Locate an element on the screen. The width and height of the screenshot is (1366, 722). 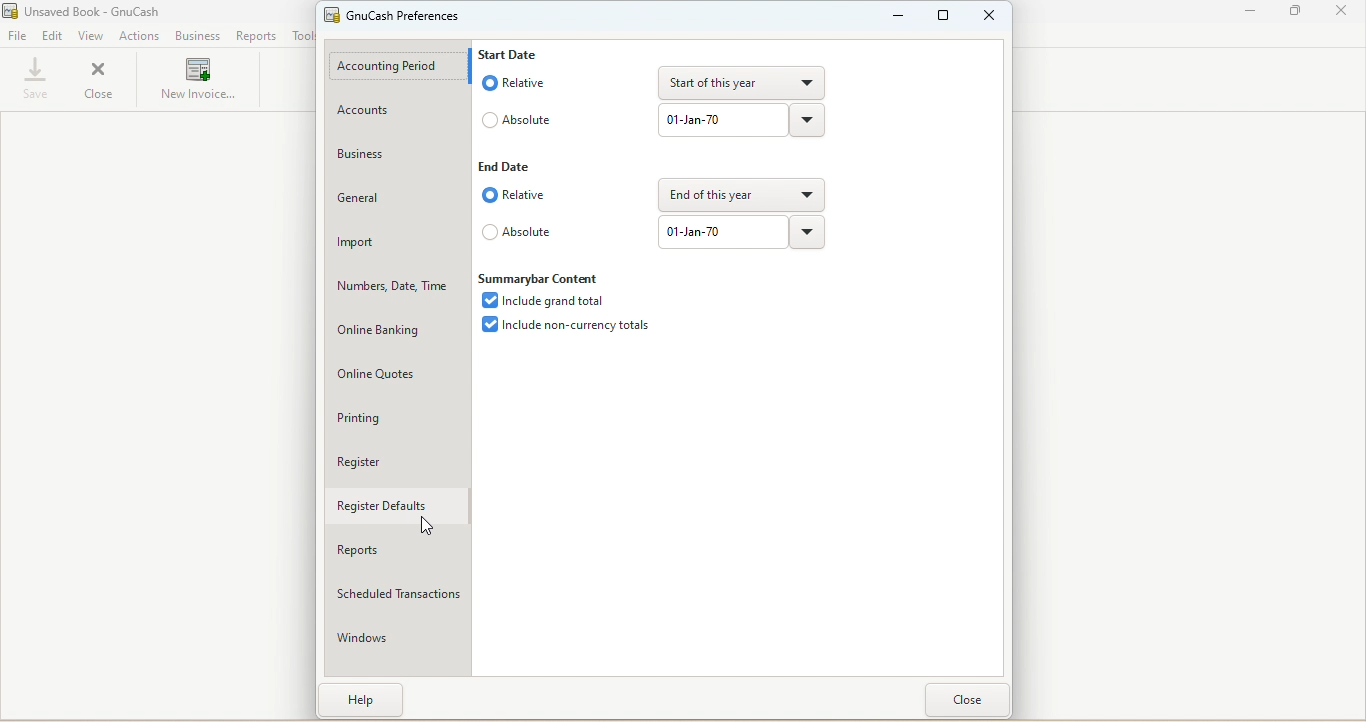
Close is located at coordinates (108, 78).